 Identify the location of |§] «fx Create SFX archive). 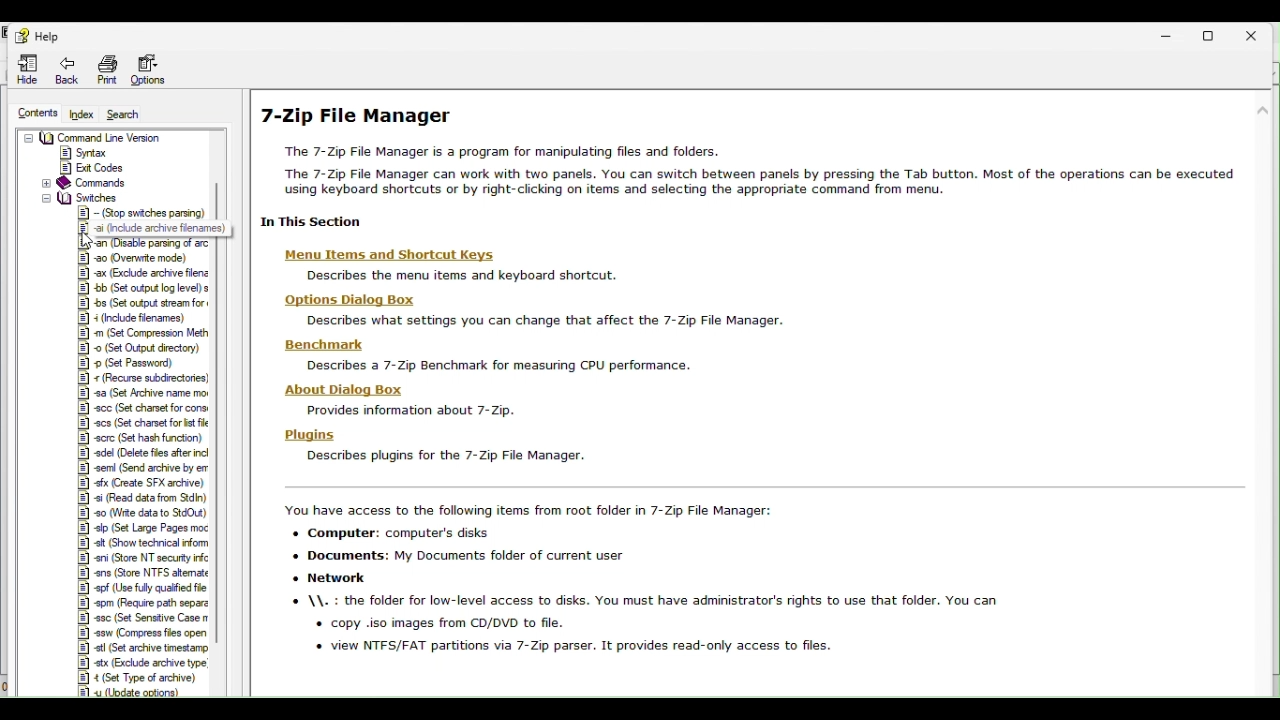
(141, 484).